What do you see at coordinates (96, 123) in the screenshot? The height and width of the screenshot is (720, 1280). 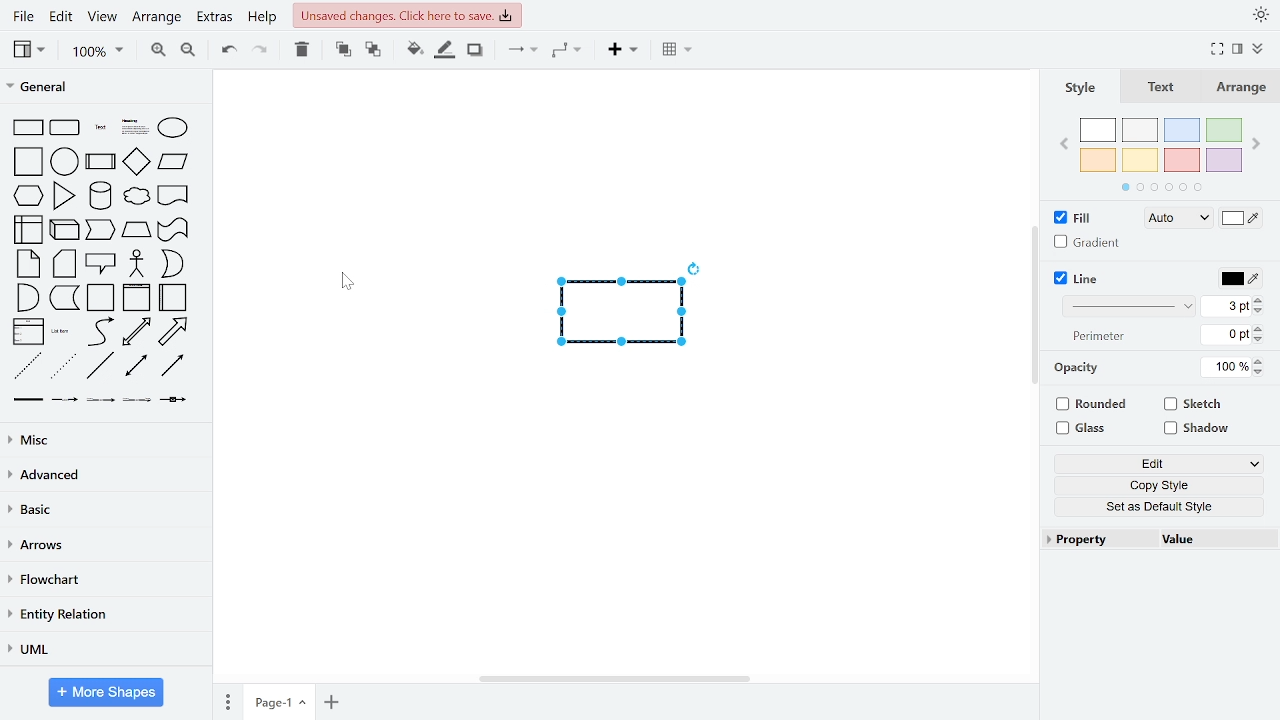 I see `general shapes` at bounding box center [96, 123].